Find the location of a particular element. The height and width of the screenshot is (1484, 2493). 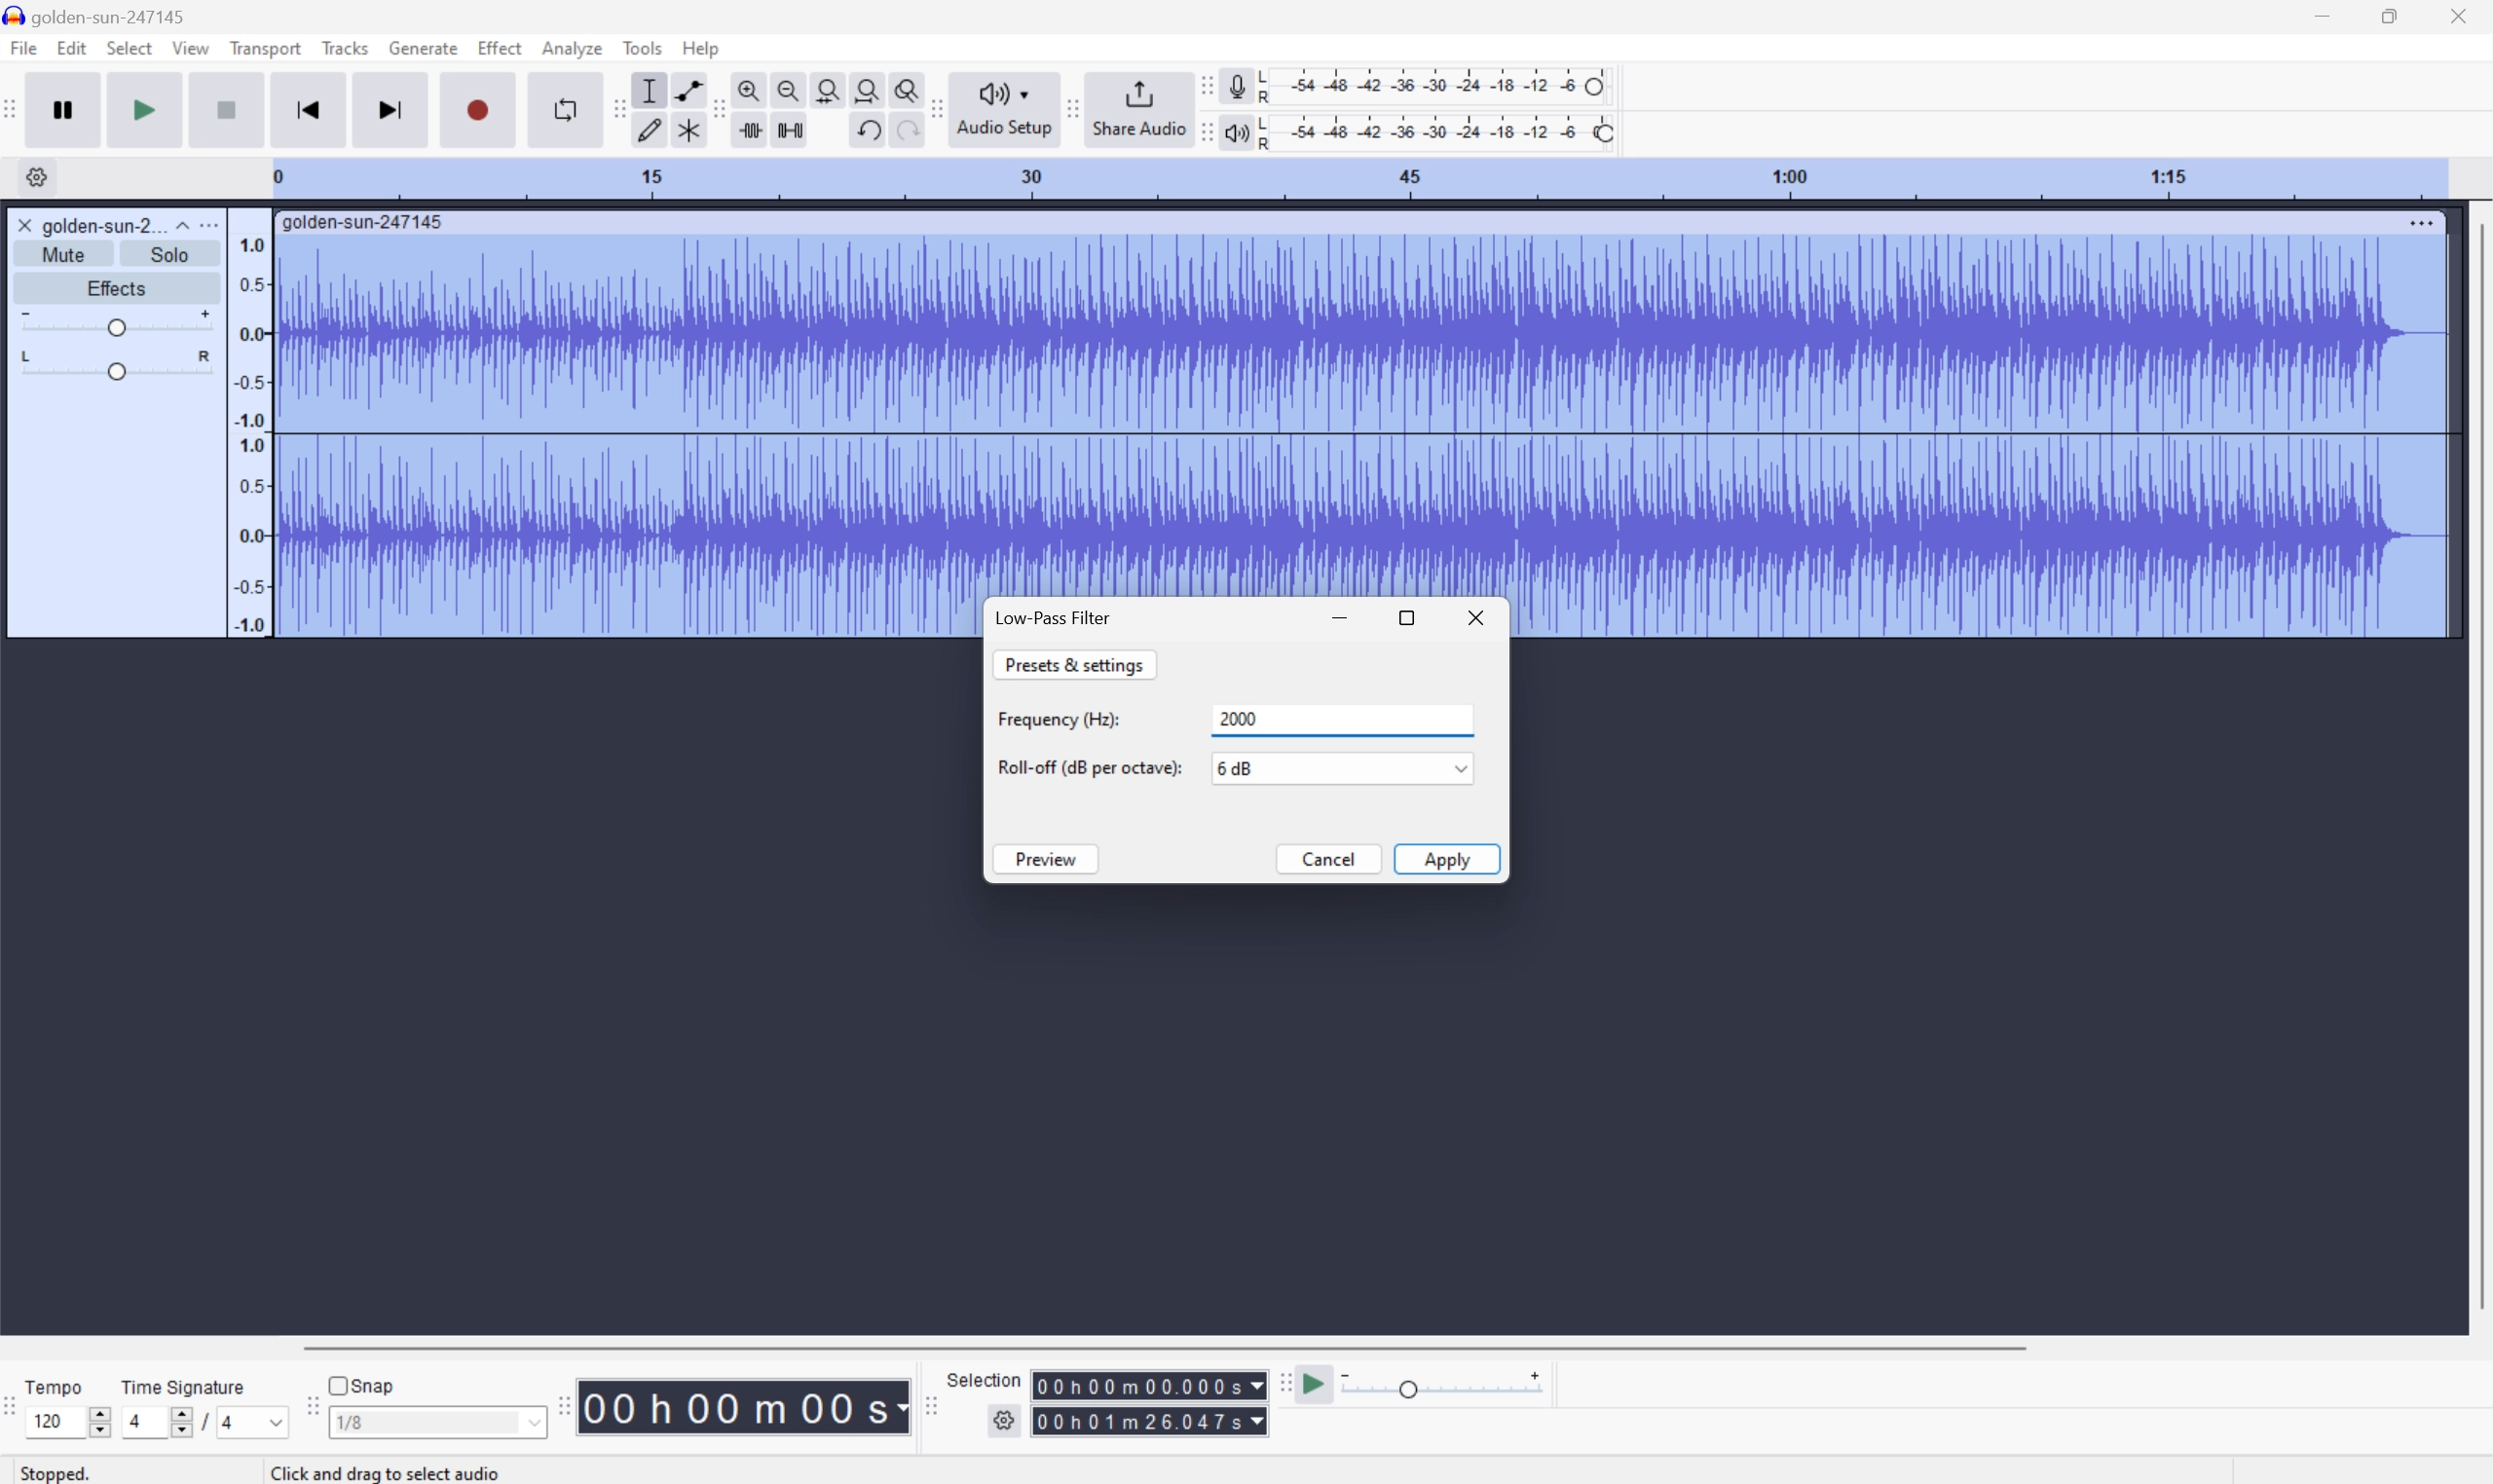

Pause is located at coordinates (70, 109).